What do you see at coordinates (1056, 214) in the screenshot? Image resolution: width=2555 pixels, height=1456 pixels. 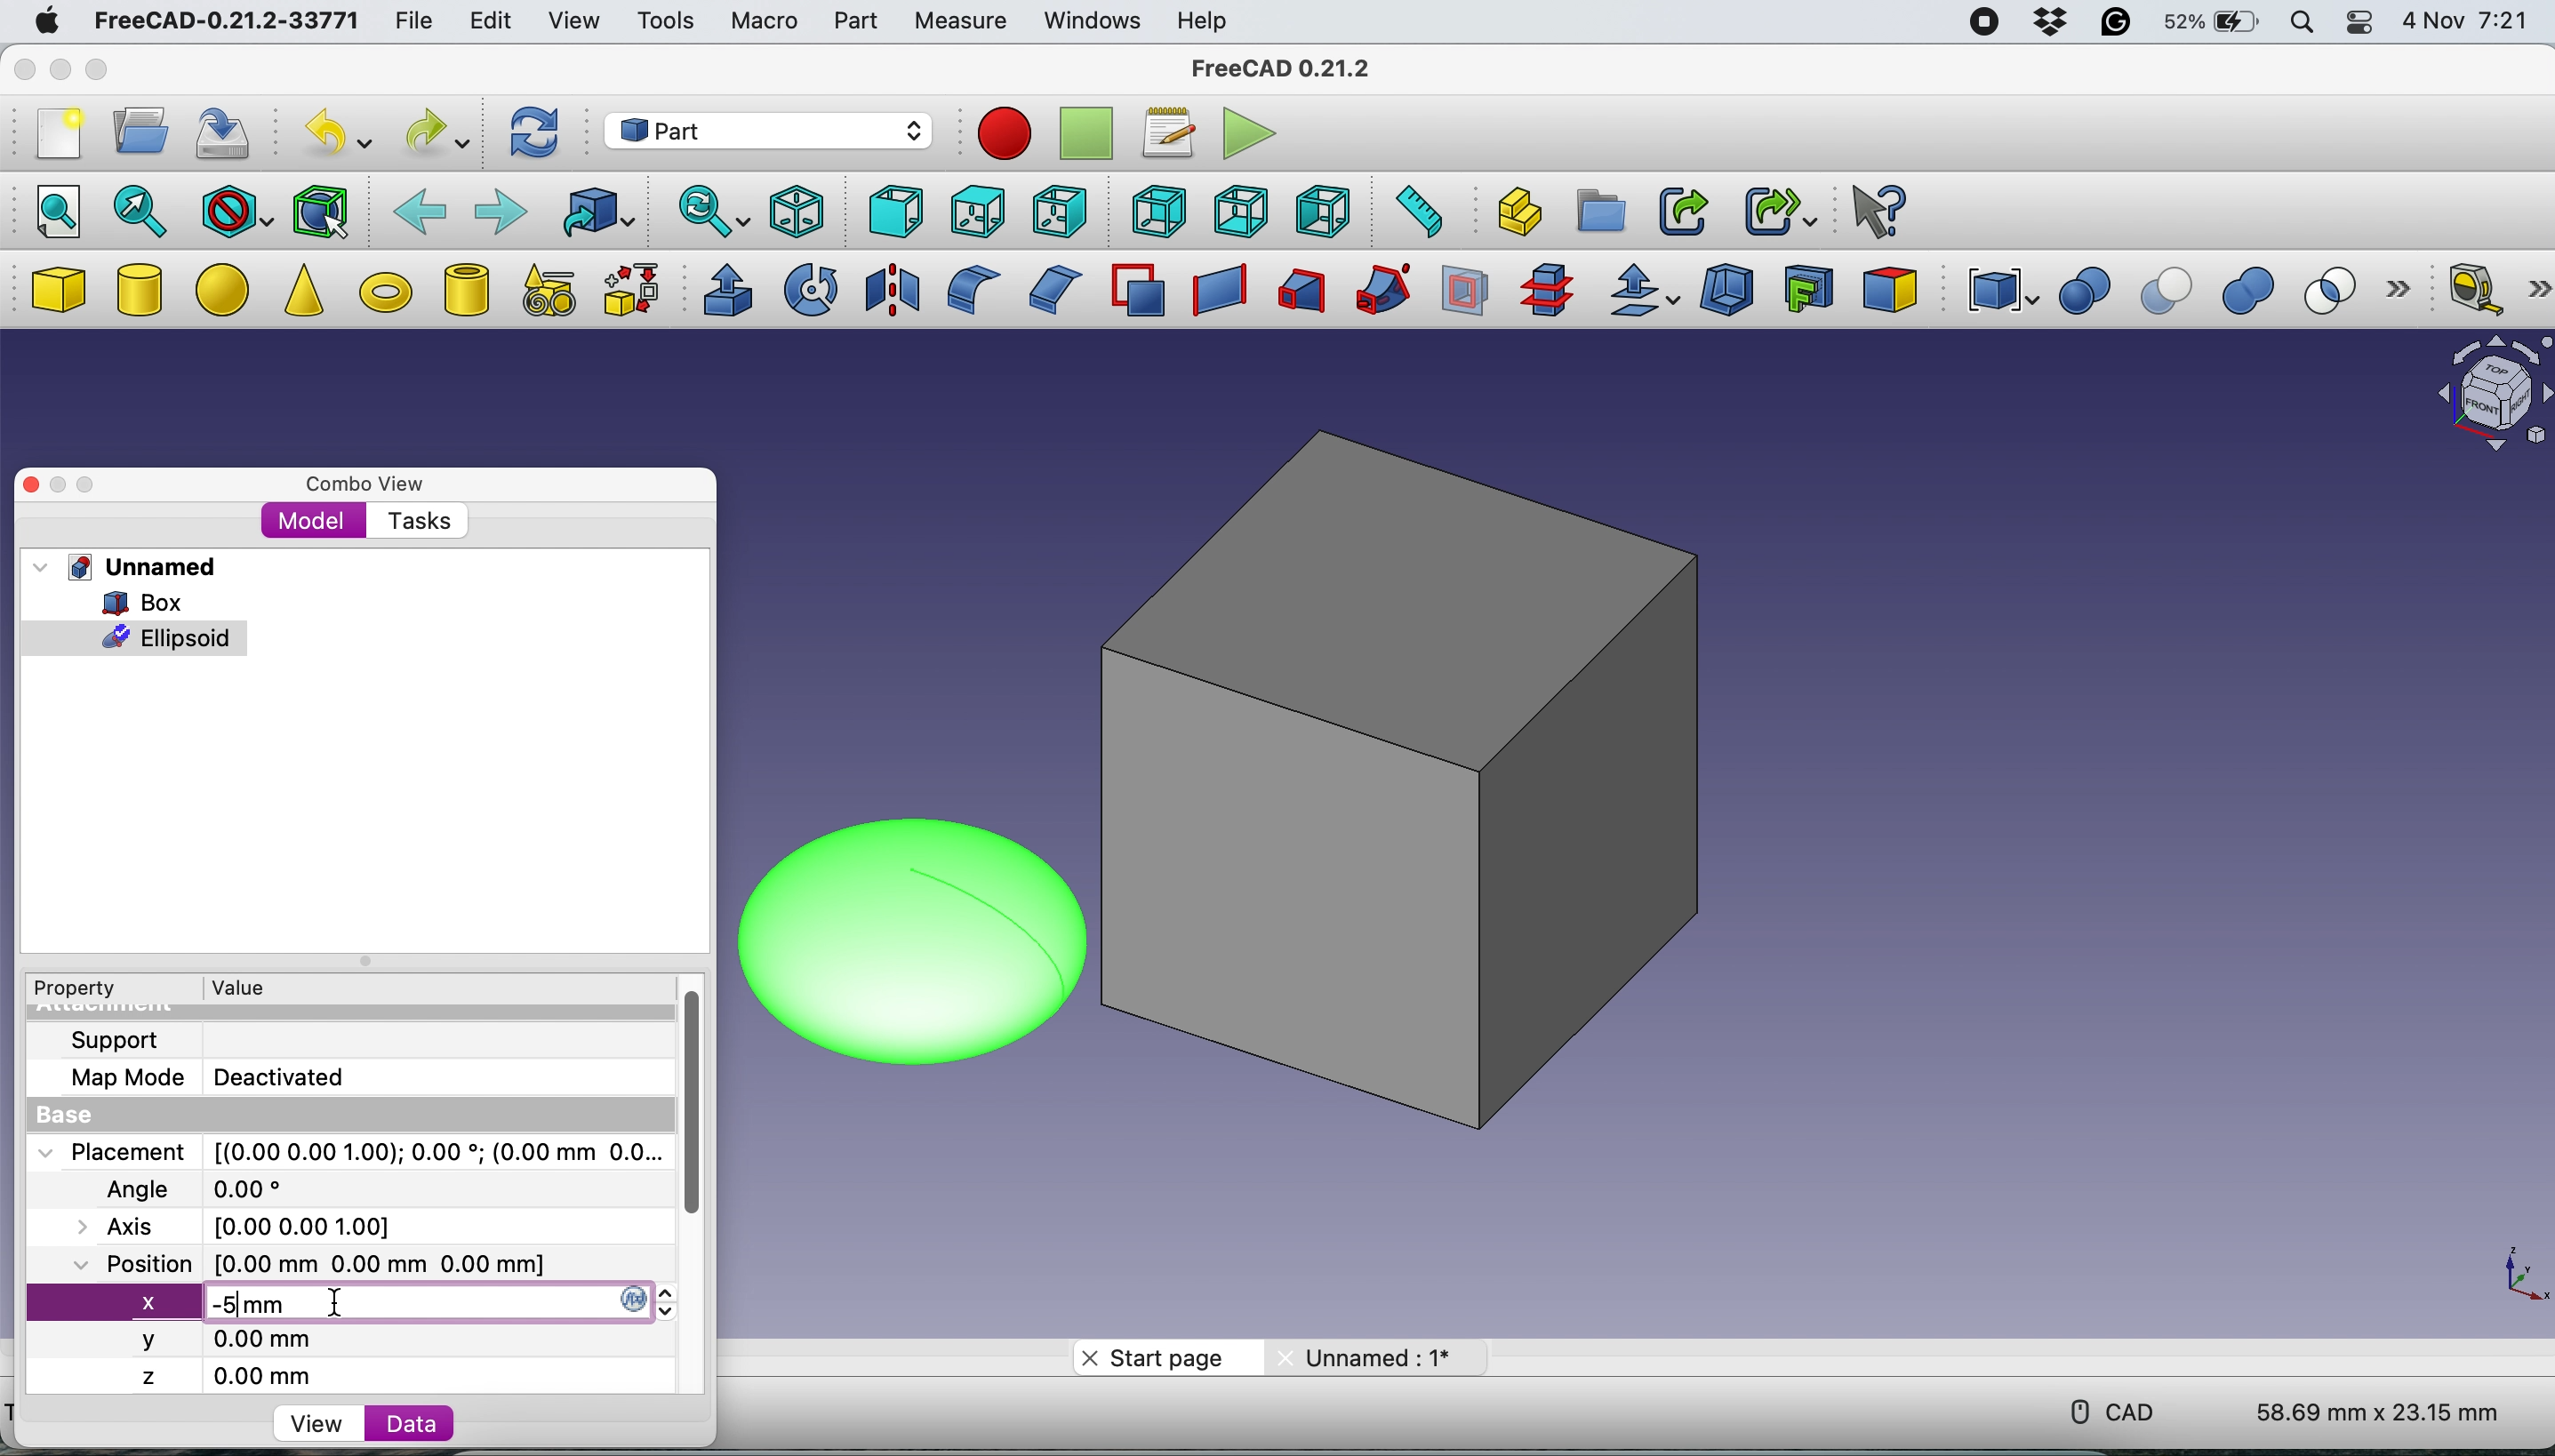 I see `right` at bounding box center [1056, 214].